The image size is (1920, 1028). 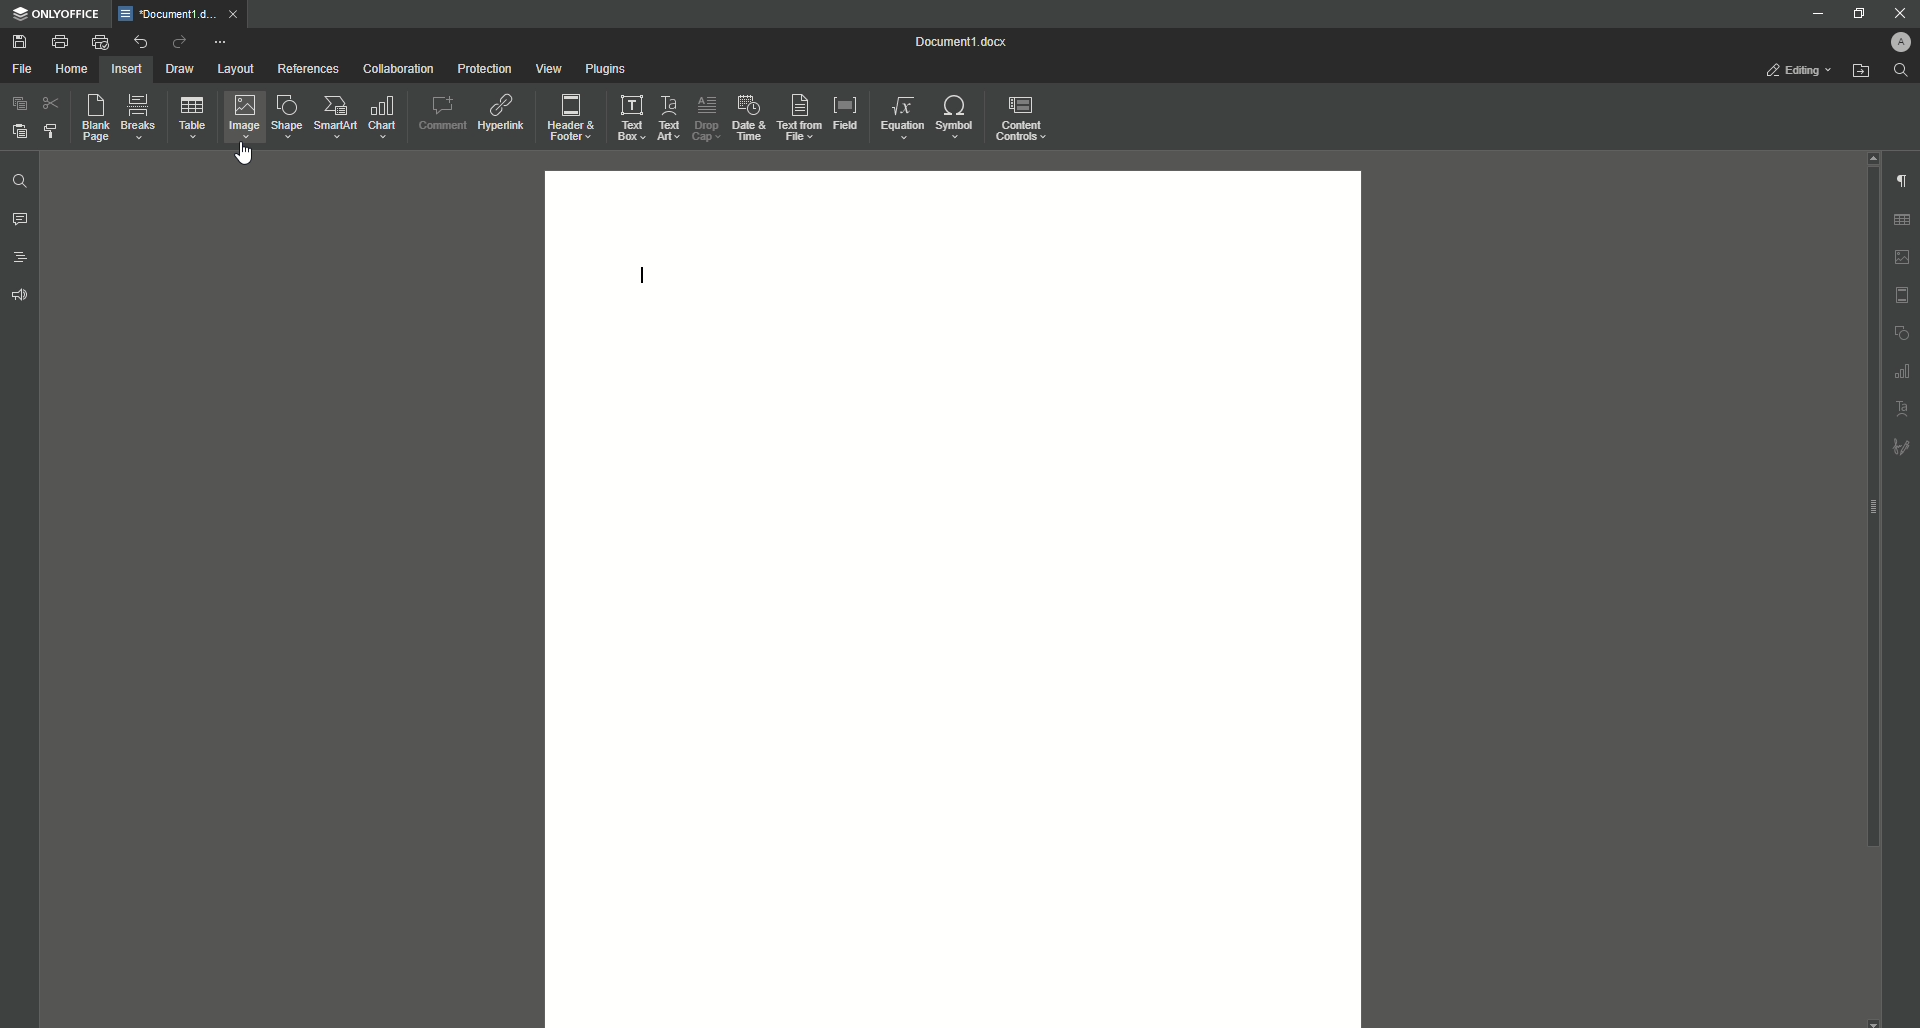 I want to click on Text From File, so click(x=799, y=114).